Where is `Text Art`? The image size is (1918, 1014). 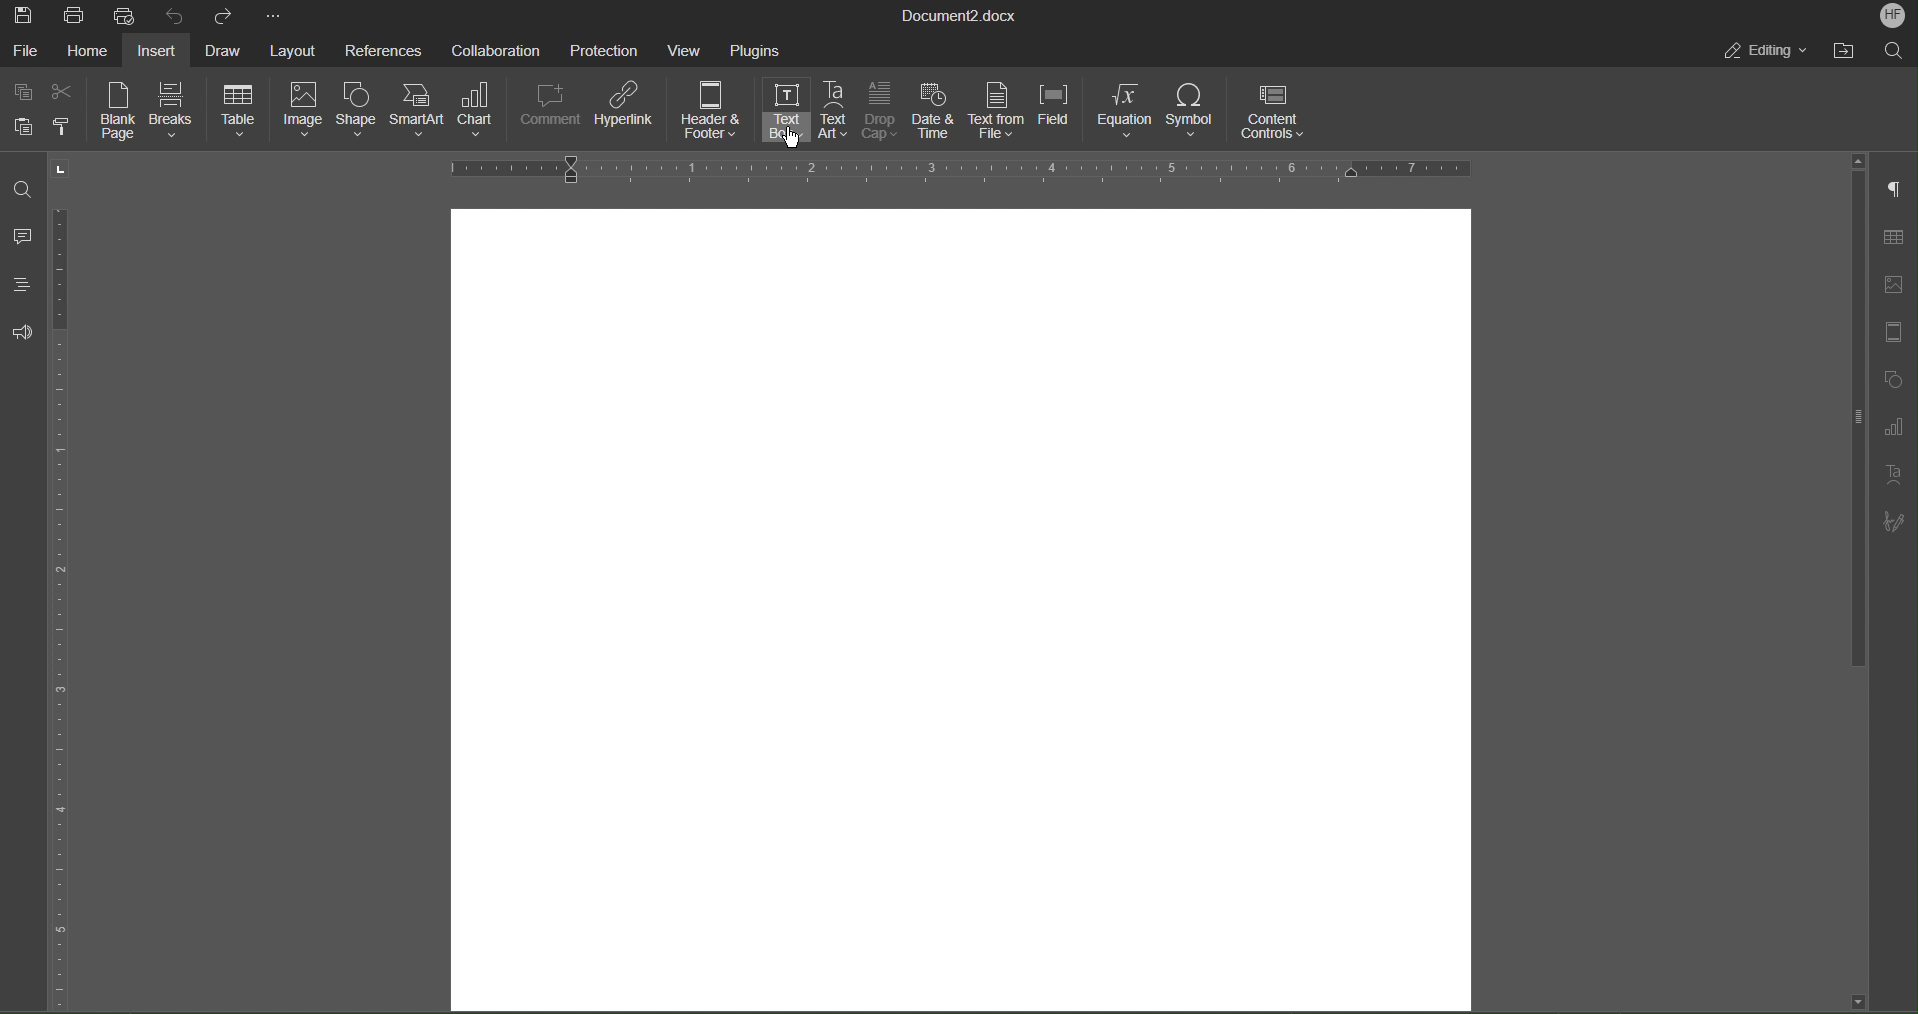
Text Art is located at coordinates (1892, 474).